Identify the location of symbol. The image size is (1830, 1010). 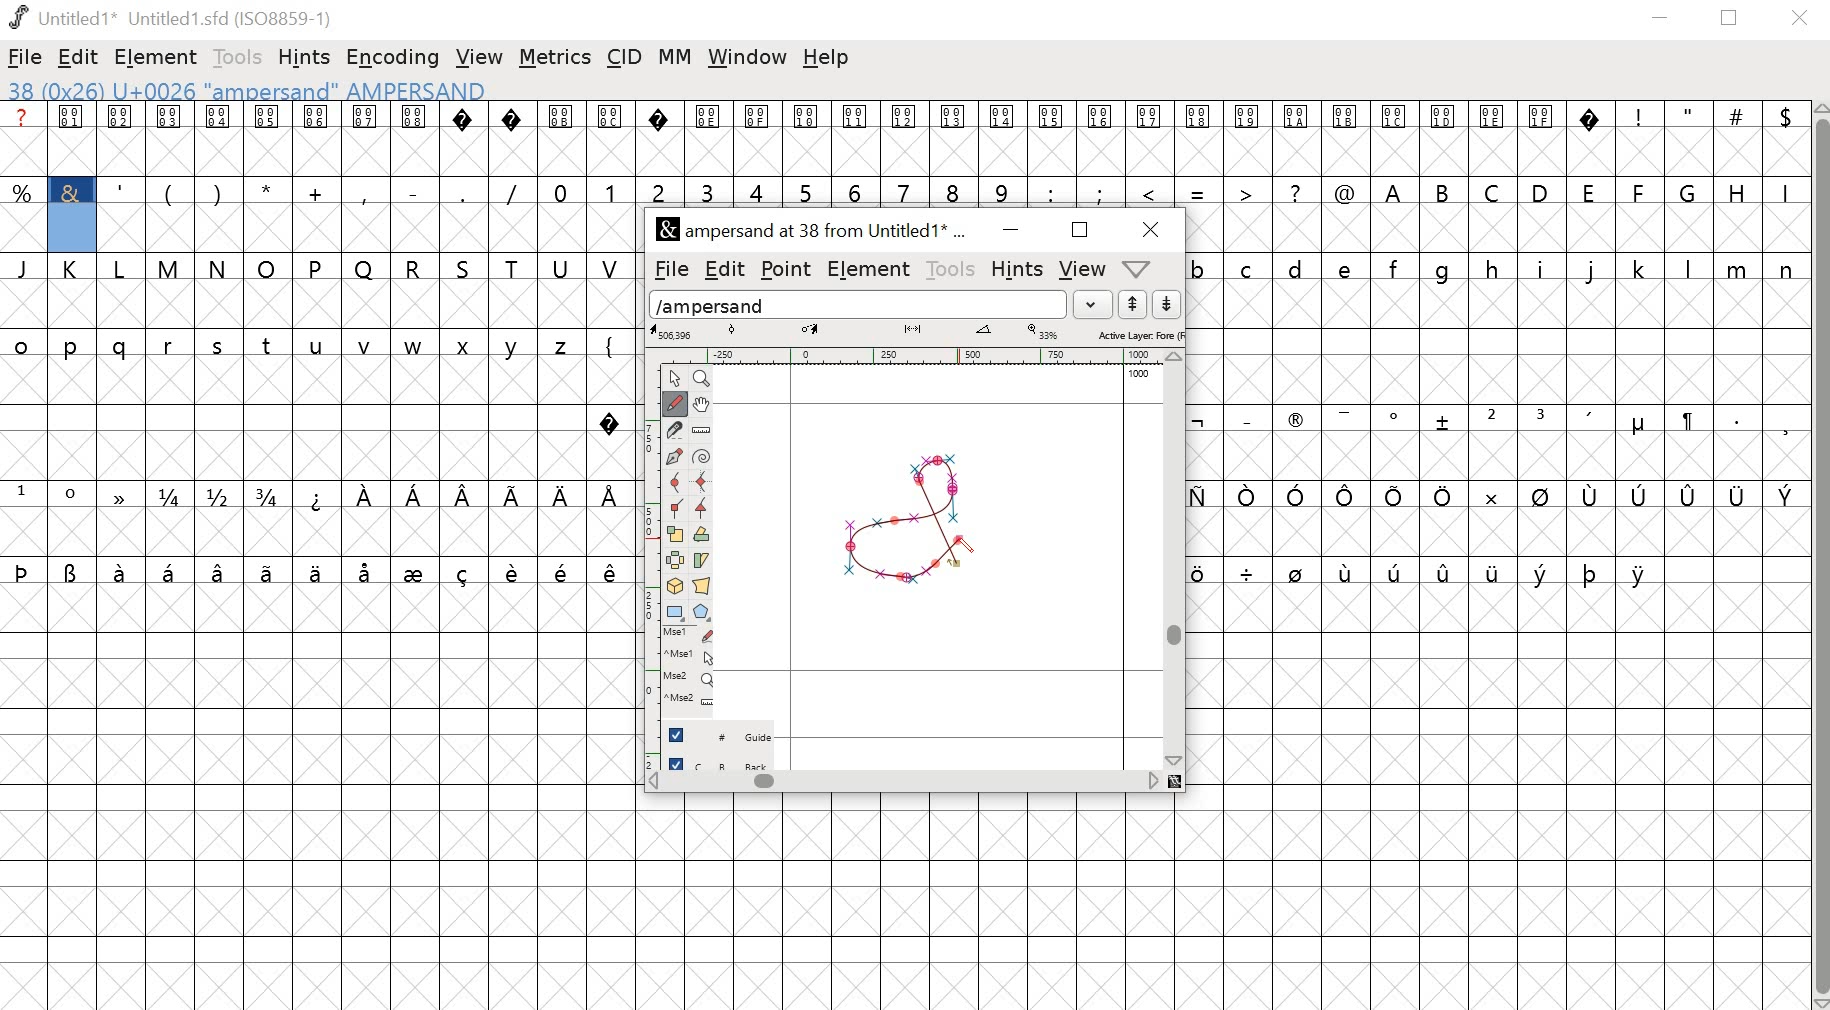
(368, 571).